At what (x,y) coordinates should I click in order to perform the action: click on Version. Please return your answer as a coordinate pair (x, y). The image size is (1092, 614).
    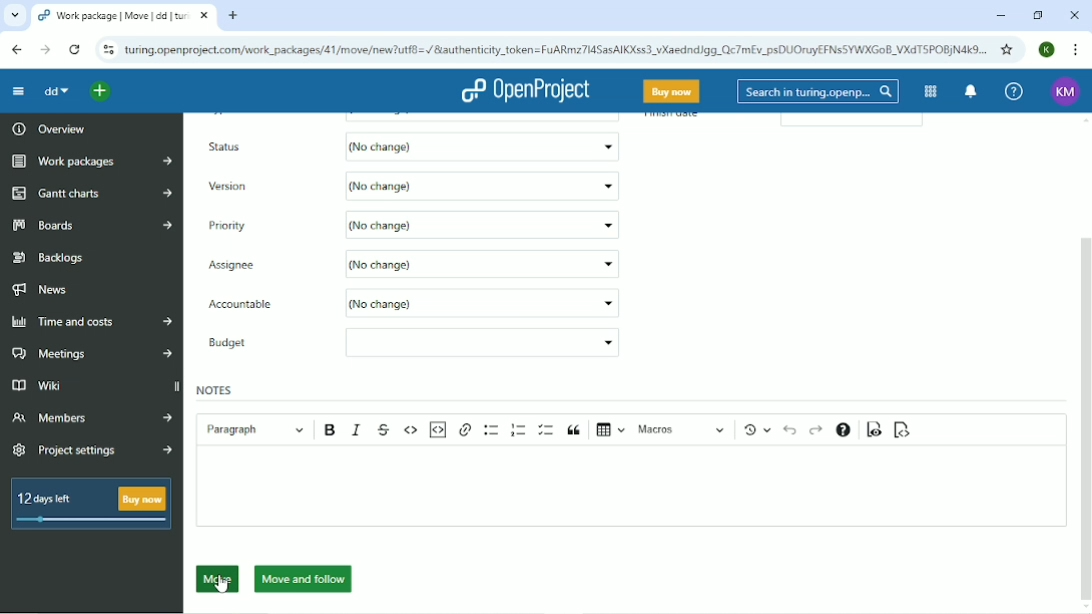
    Looking at the image, I should click on (253, 190).